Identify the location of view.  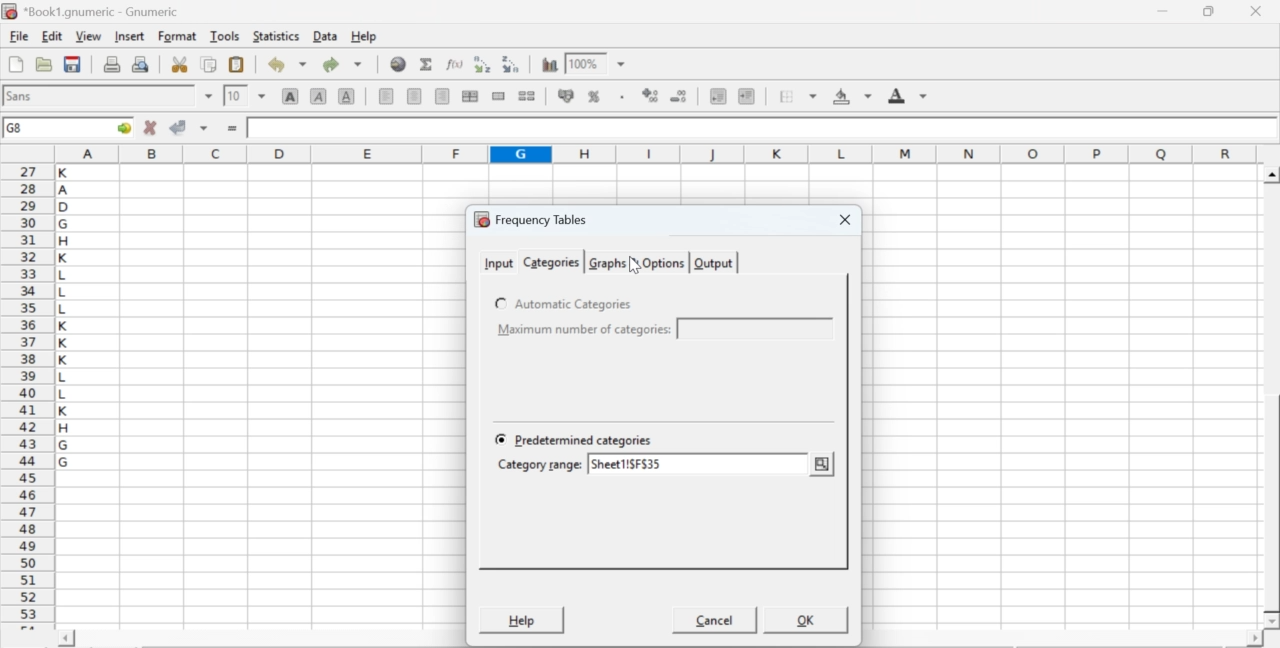
(88, 35).